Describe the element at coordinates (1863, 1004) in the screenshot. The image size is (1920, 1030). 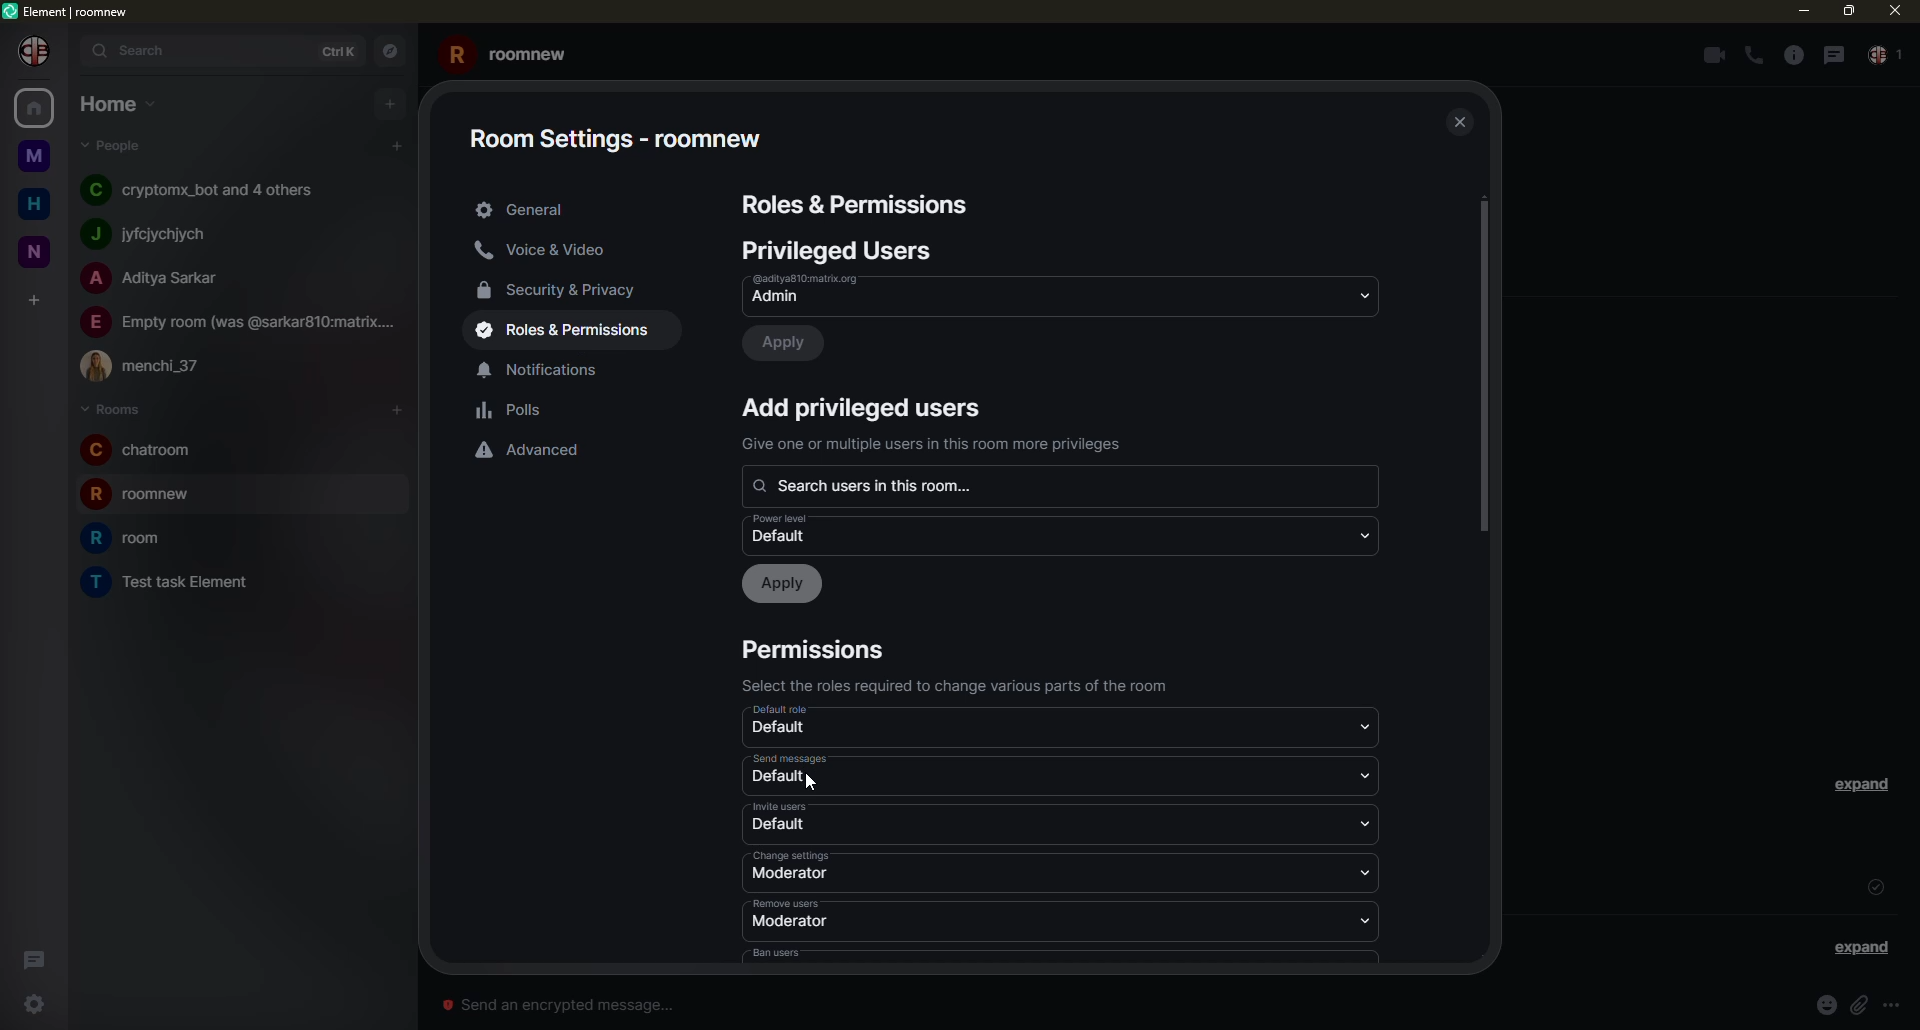
I see `attach` at that location.